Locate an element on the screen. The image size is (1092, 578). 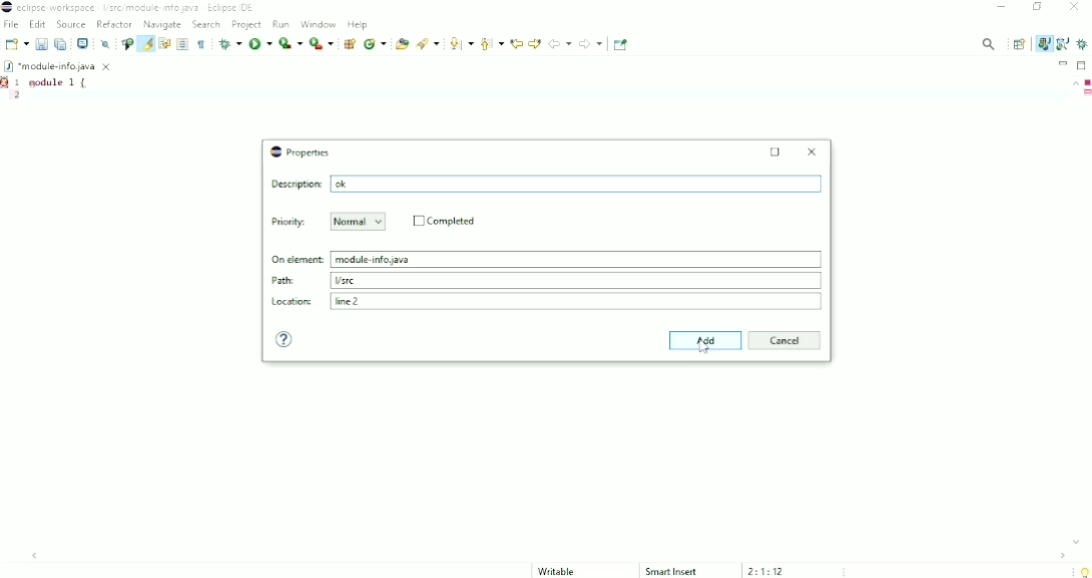
Toggle word wrap is located at coordinates (164, 44).